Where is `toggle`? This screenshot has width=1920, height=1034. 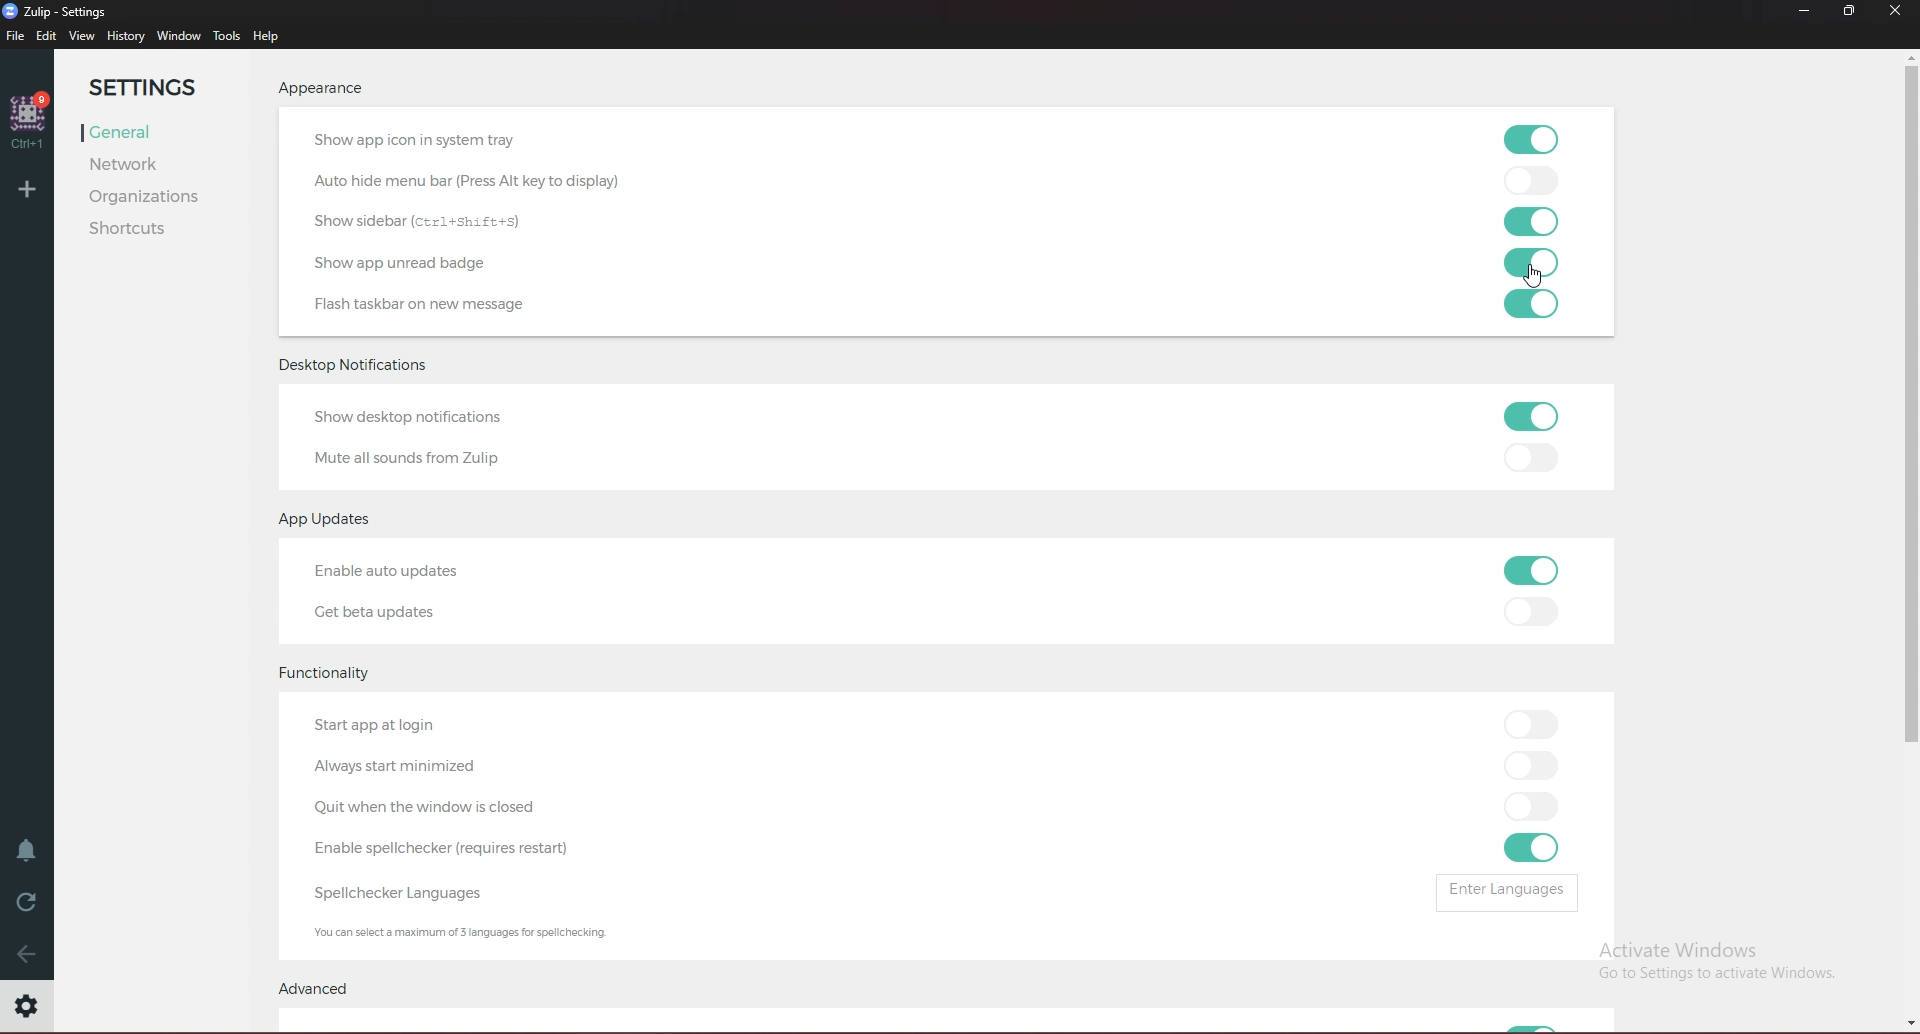 toggle is located at coordinates (1528, 850).